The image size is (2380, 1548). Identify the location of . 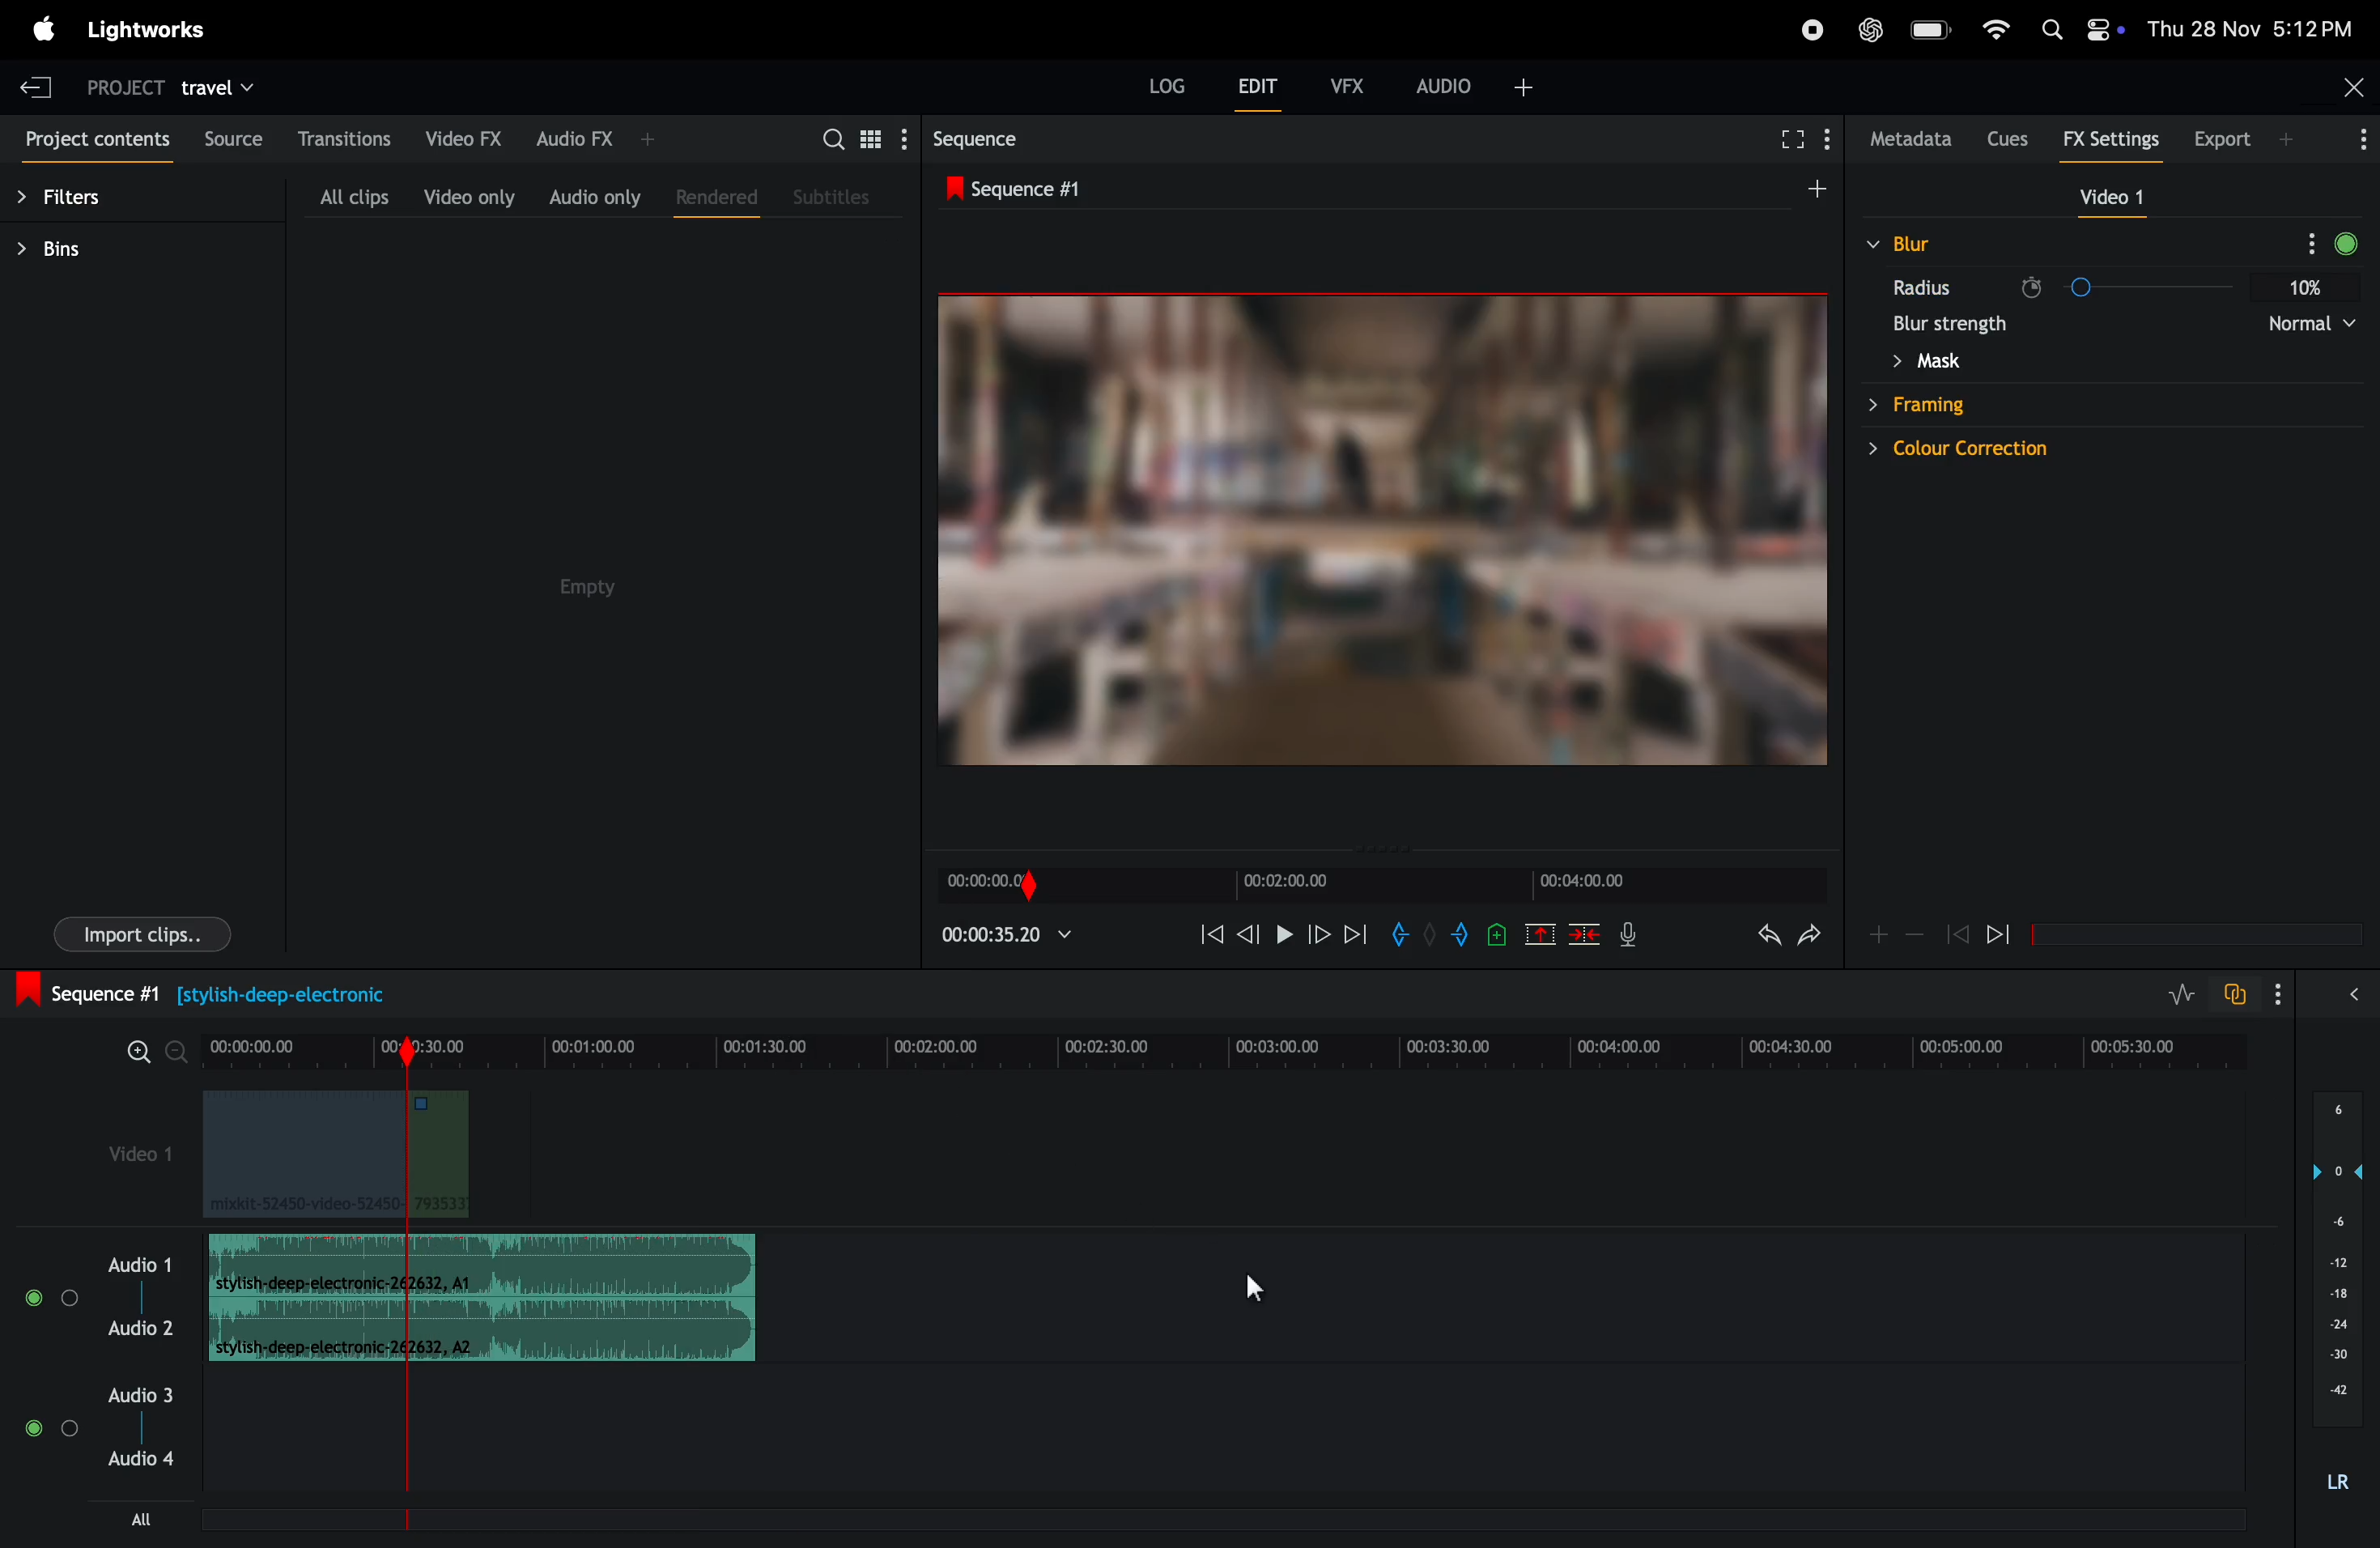
(32, 1295).